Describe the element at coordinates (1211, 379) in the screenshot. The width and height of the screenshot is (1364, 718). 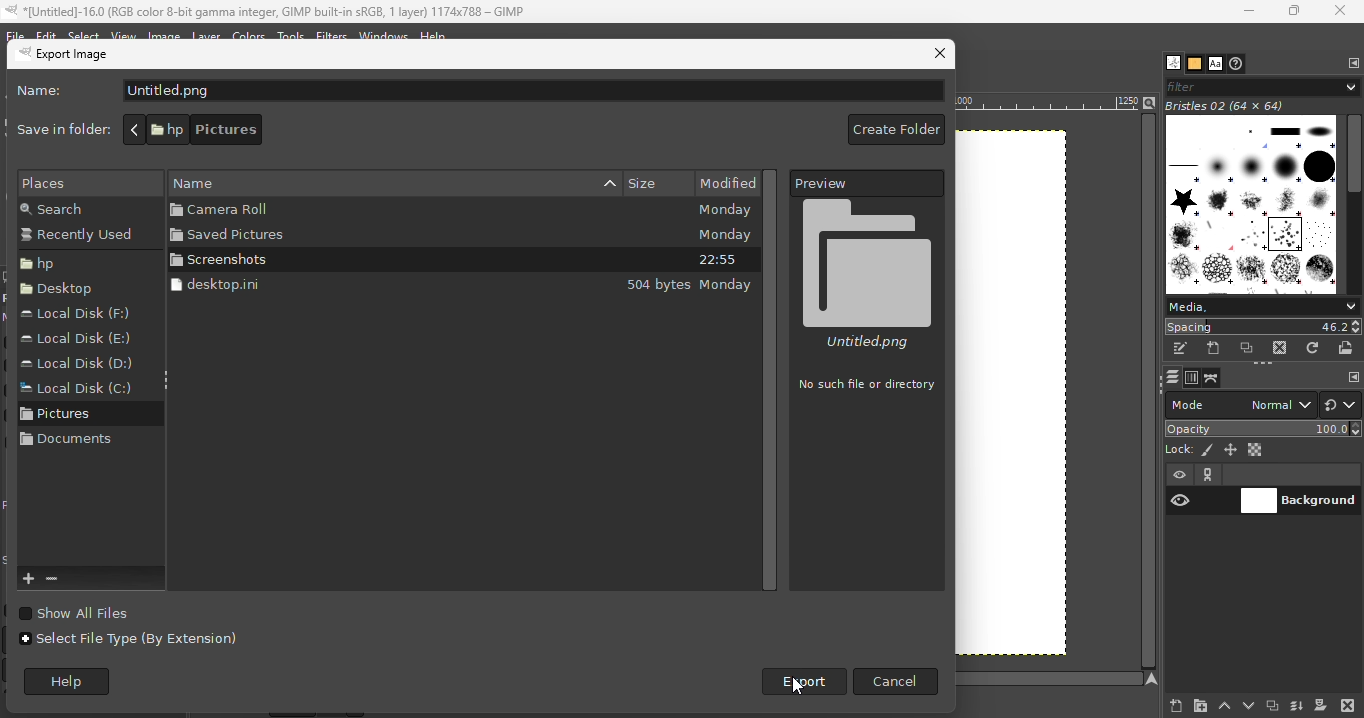
I see `Paths` at that location.